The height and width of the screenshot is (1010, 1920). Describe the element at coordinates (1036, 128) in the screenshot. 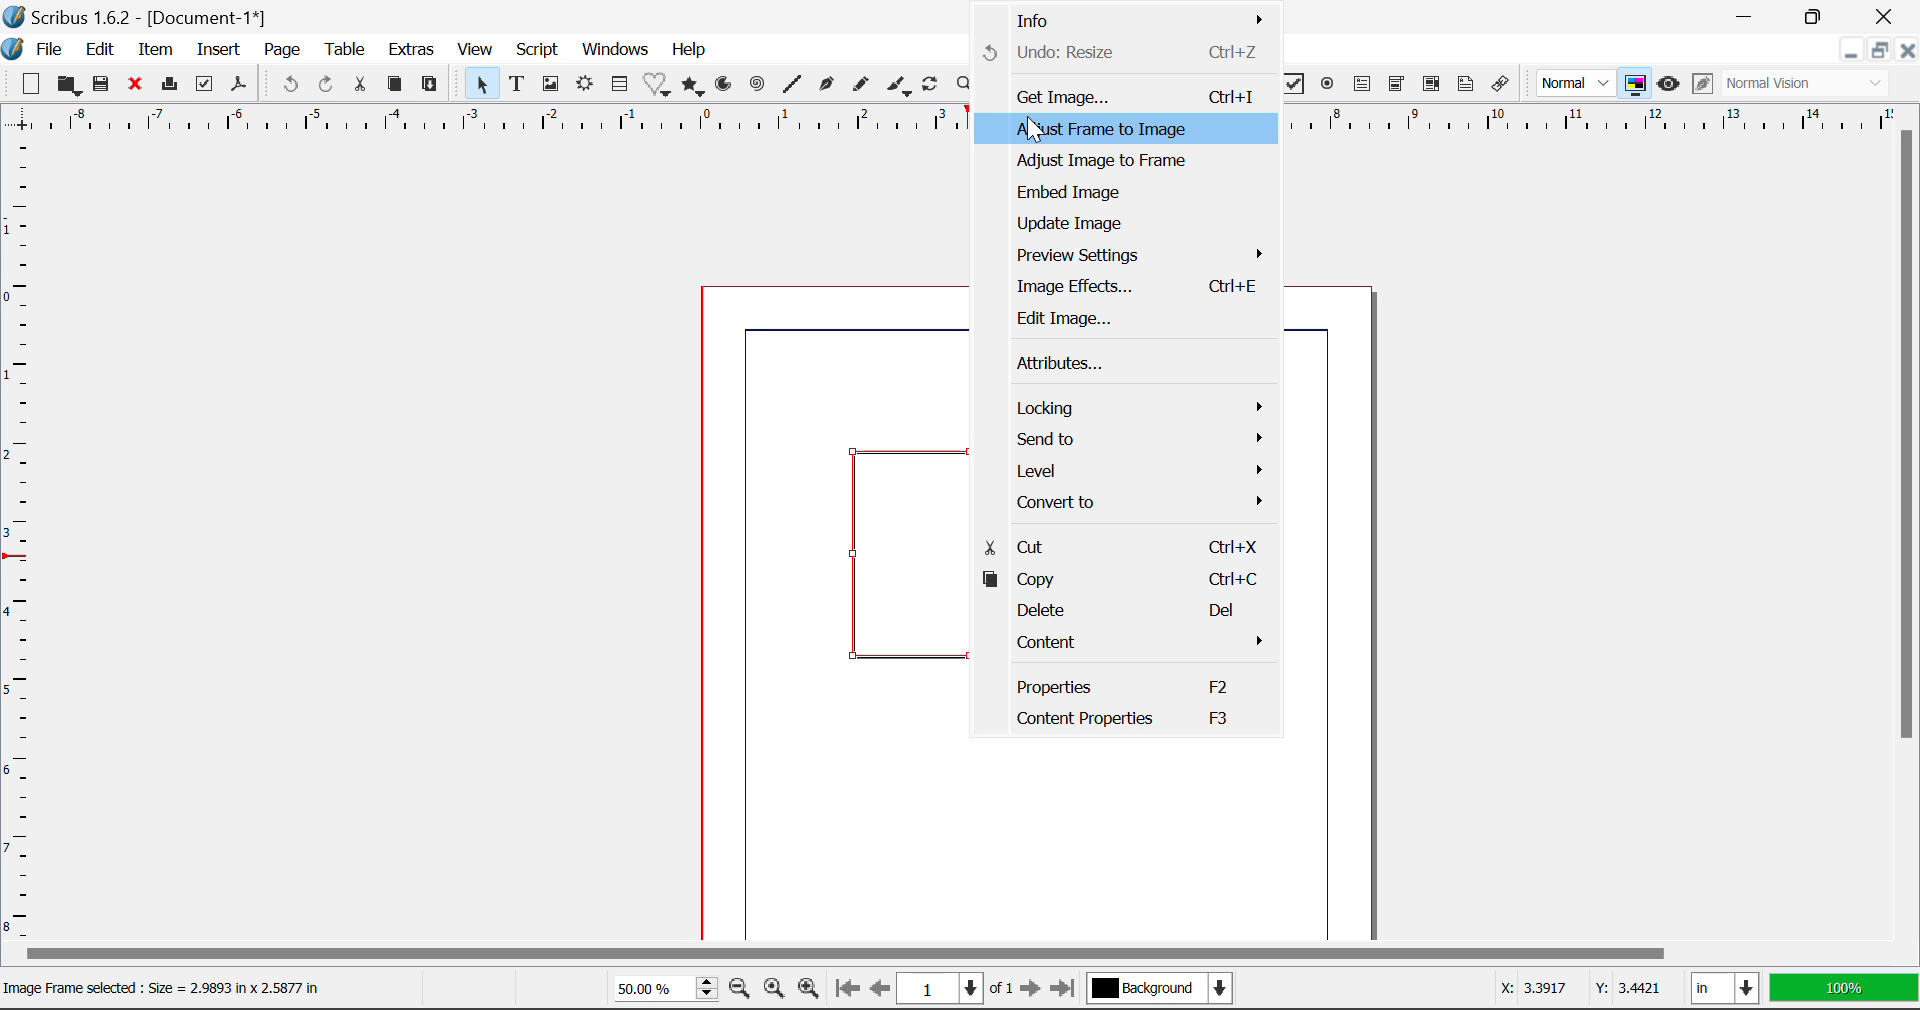

I see `Cursor Position` at that location.